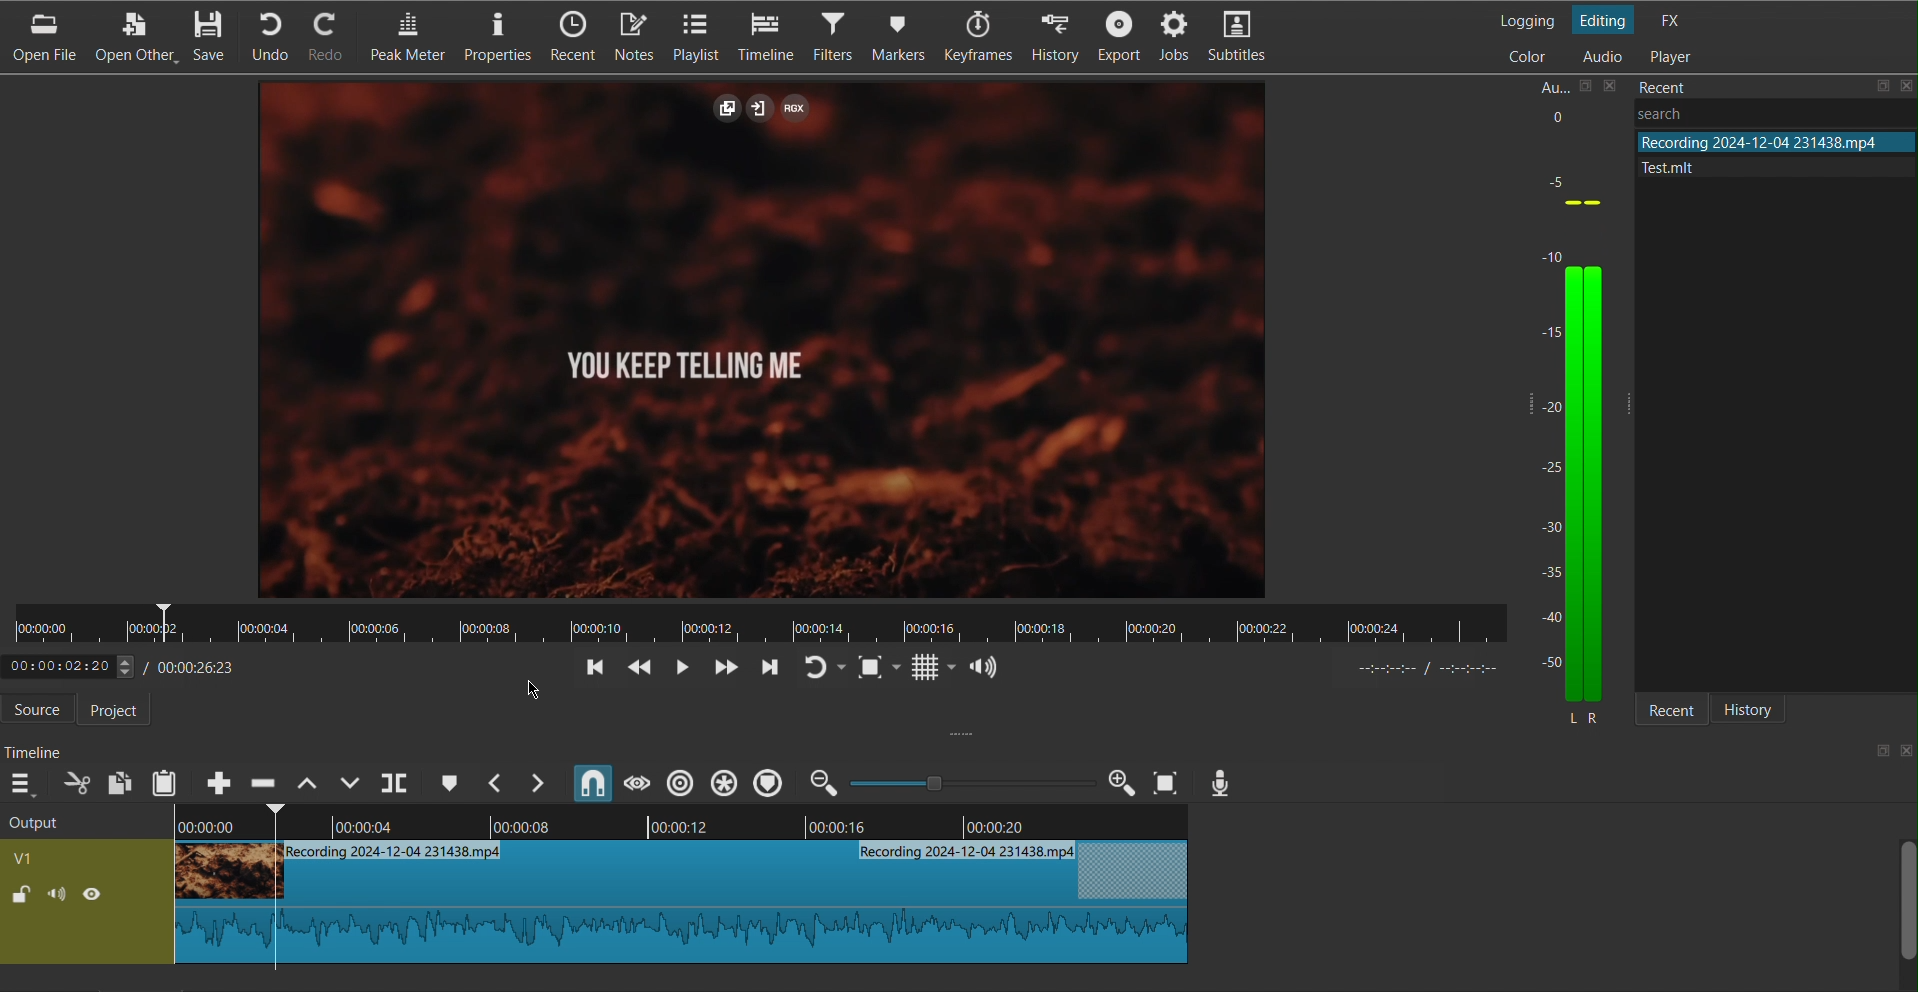  I want to click on Color, so click(1524, 55).